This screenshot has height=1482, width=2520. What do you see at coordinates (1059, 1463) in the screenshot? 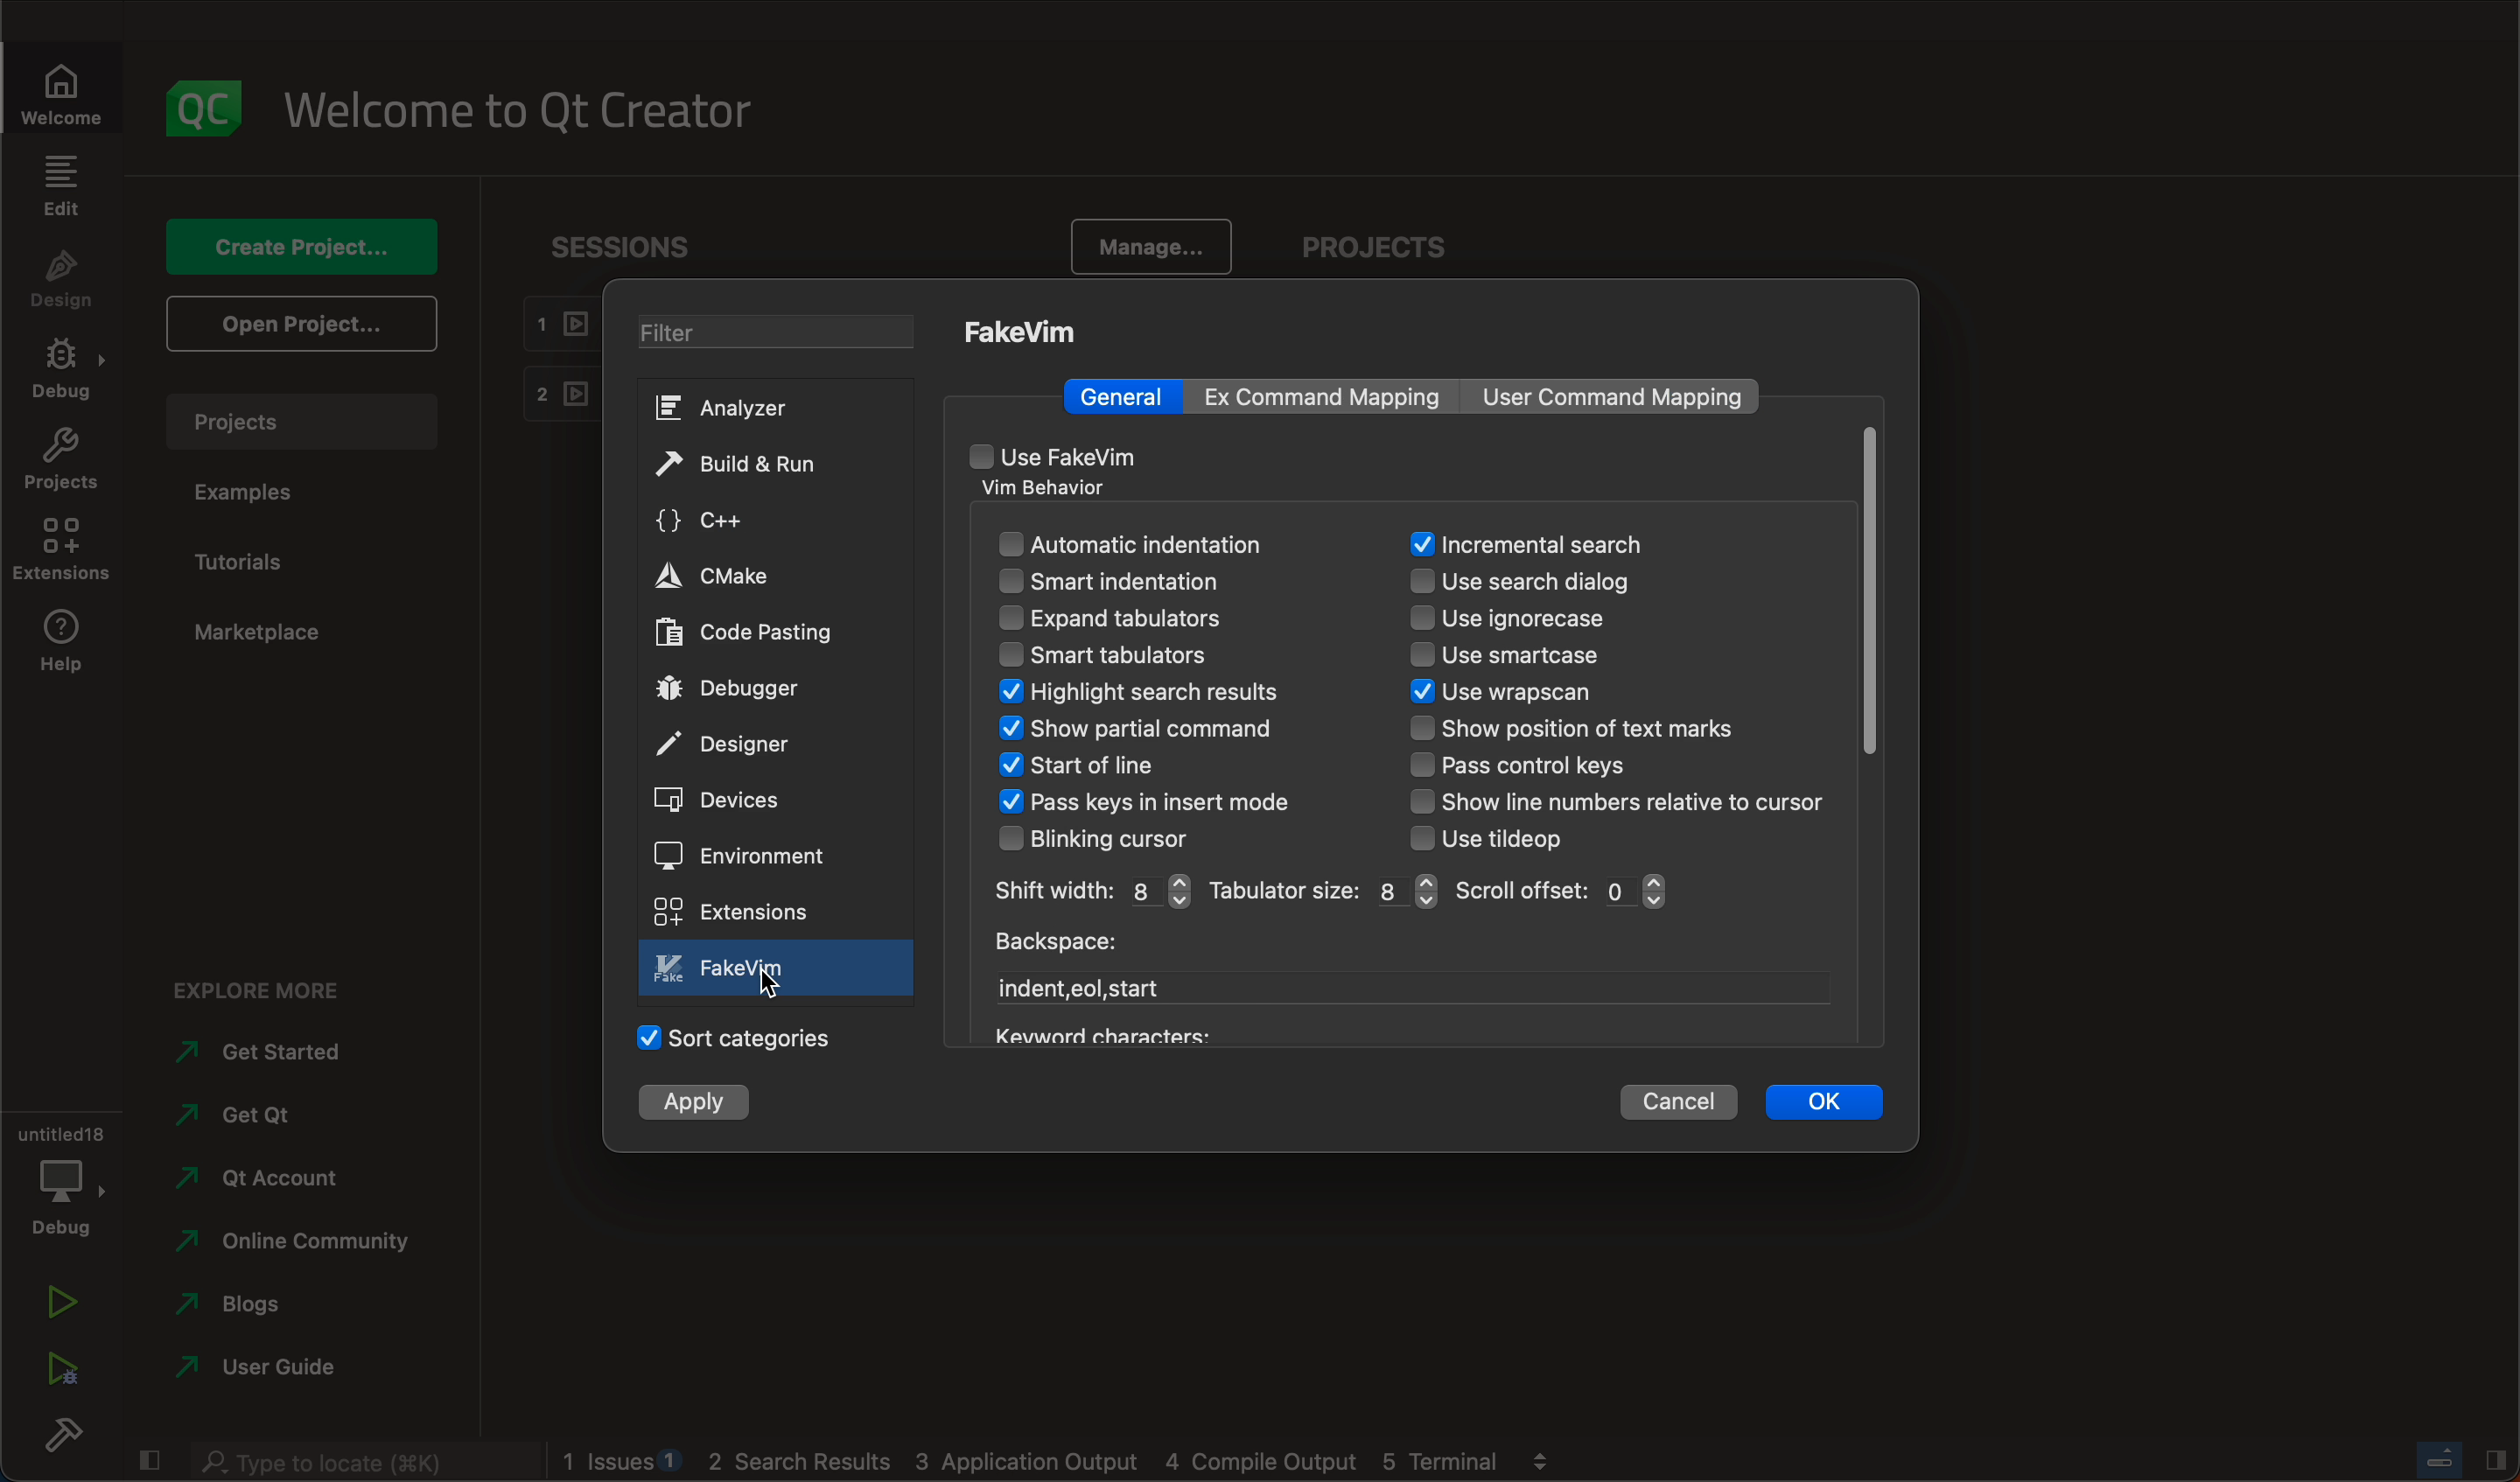
I see `logs` at bounding box center [1059, 1463].